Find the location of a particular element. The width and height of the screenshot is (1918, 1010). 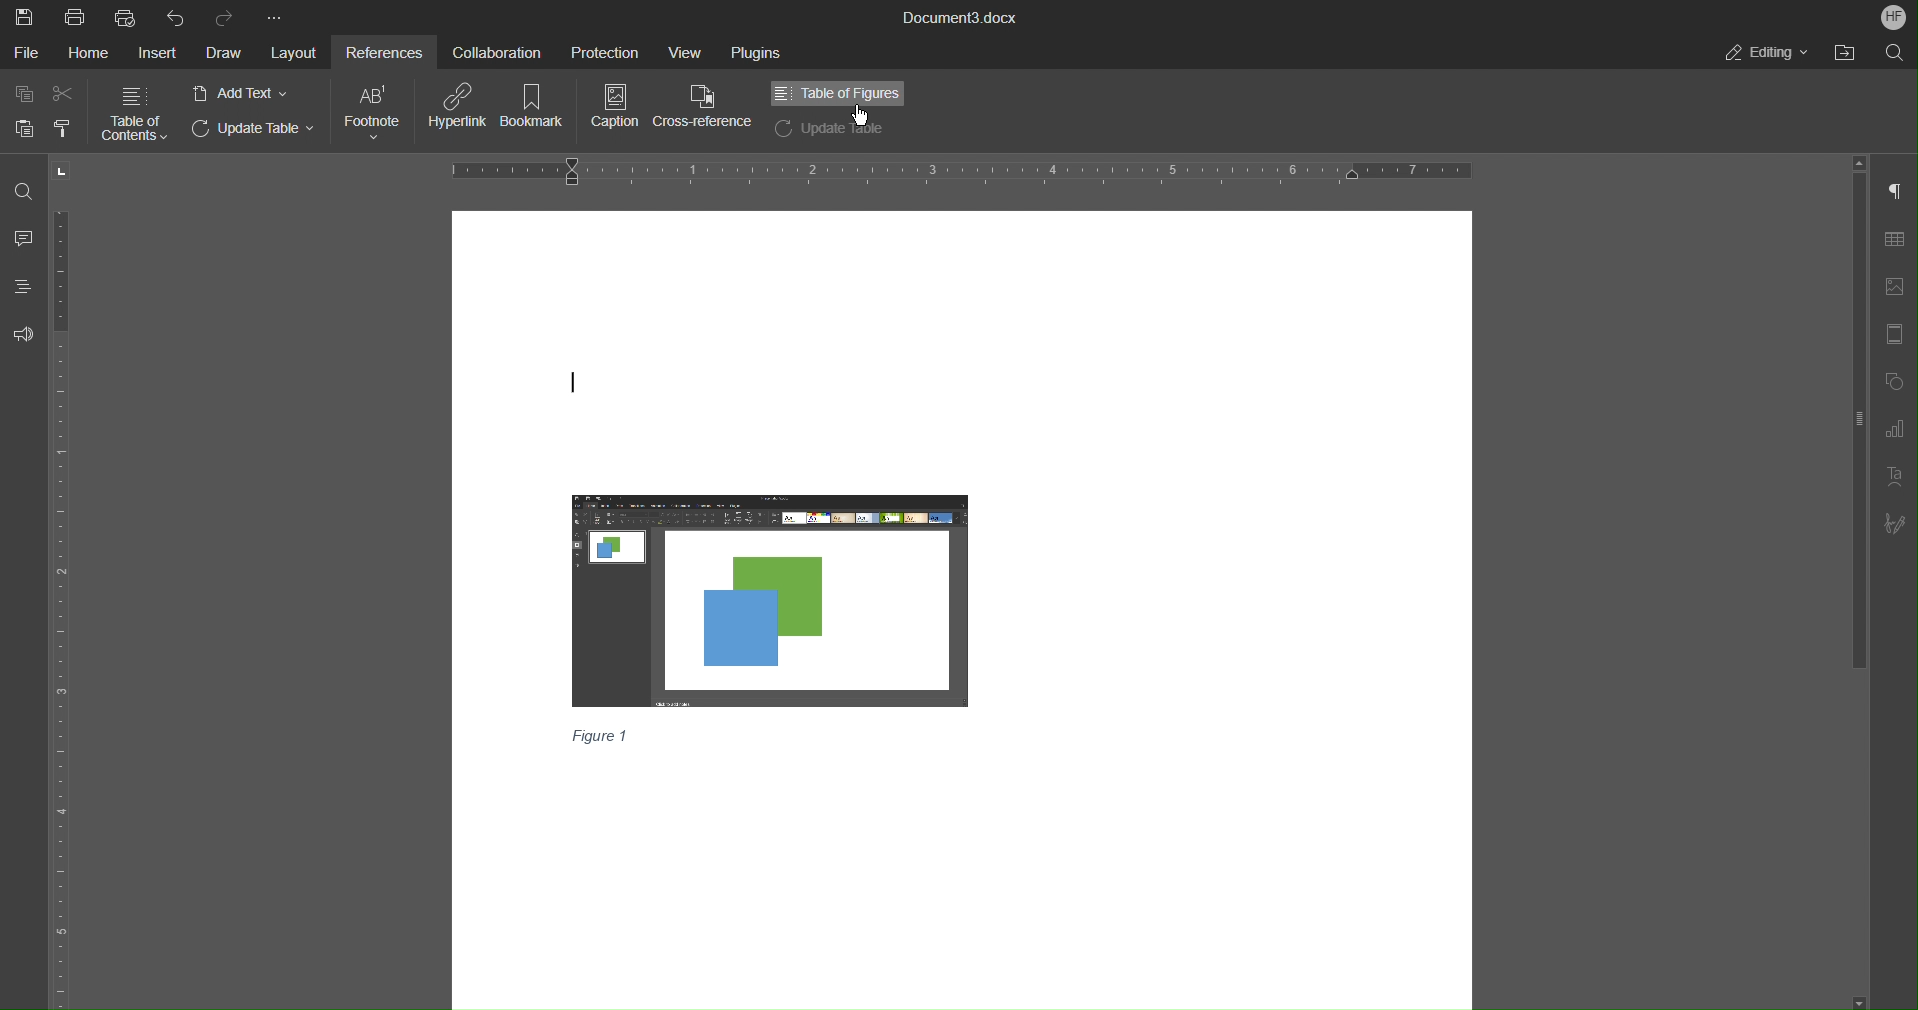

Table Settings is located at coordinates (1895, 240).